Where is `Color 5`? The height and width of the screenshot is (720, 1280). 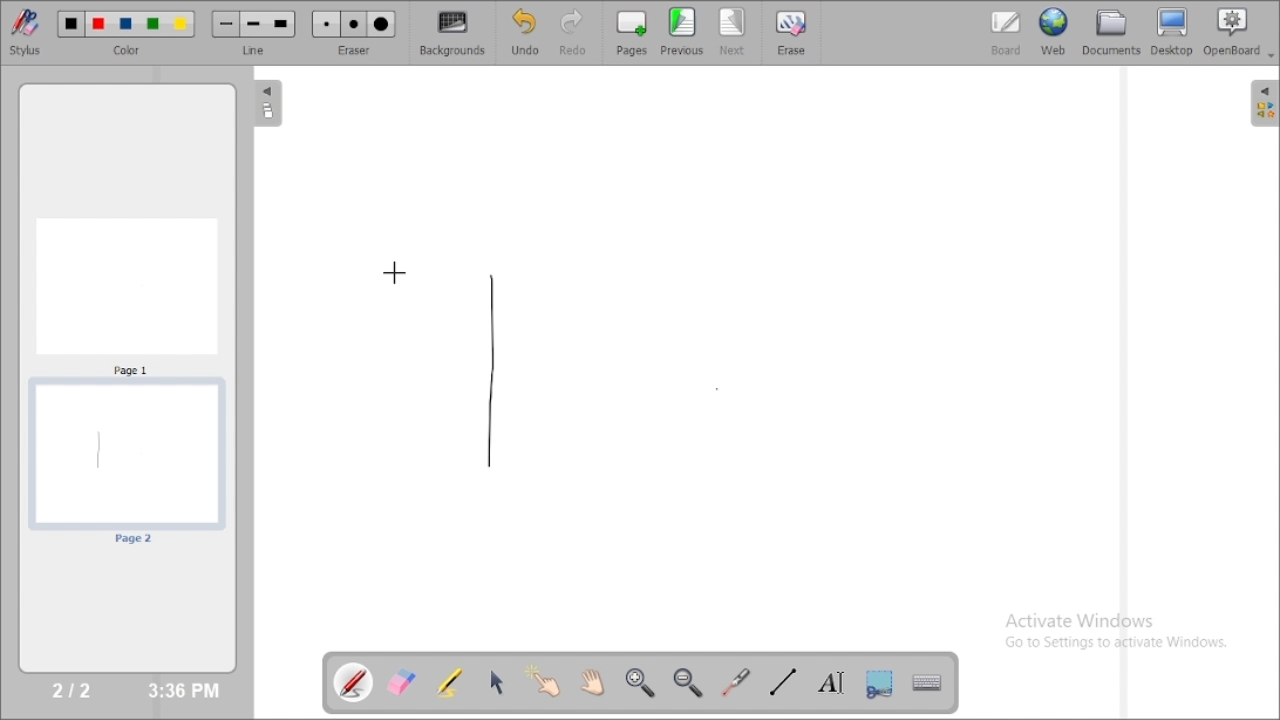
Color 5 is located at coordinates (181, 24).